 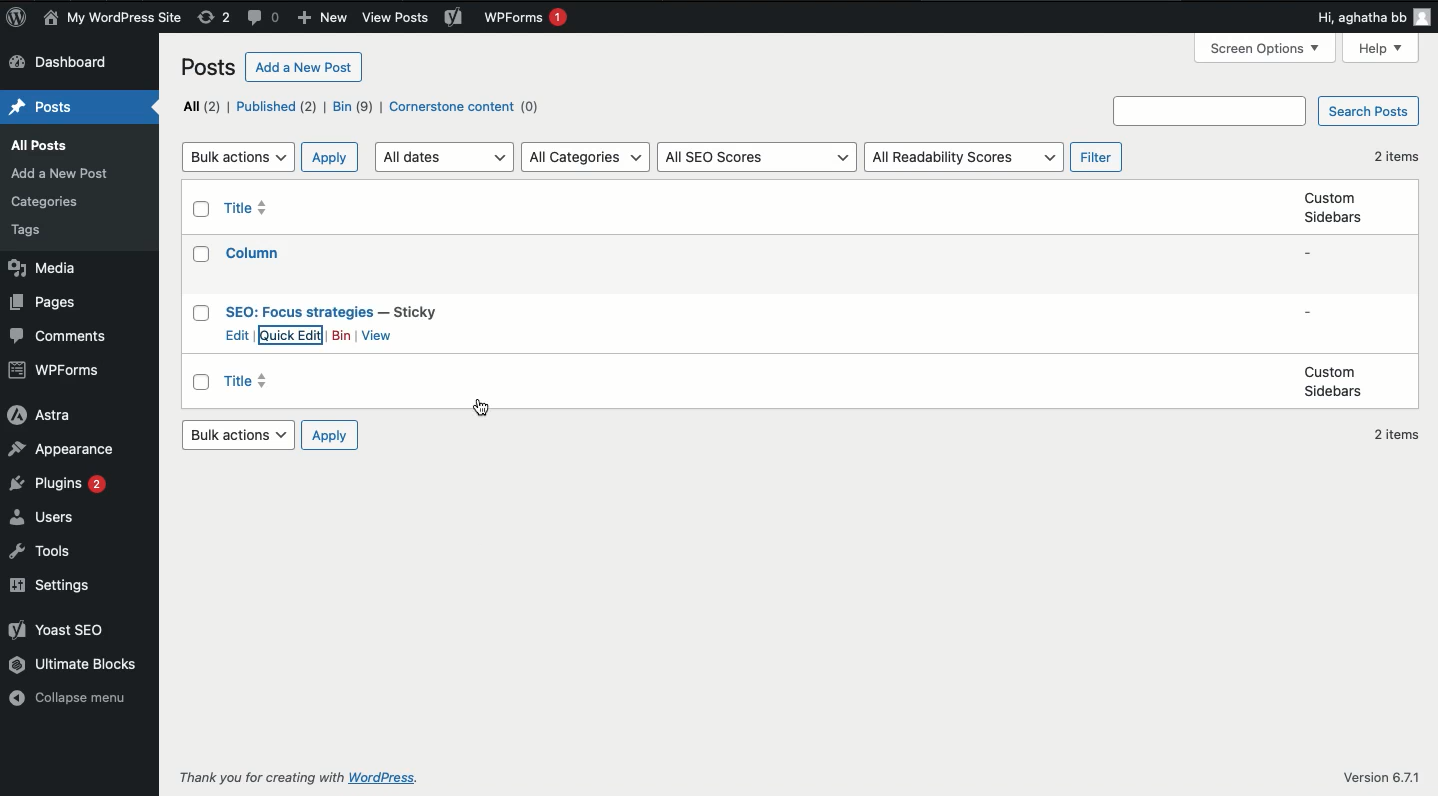 What do you see at coordinates (75, 664) in the screenshot?
I see `Ultimate blocks` at bounding box center [75, 664].